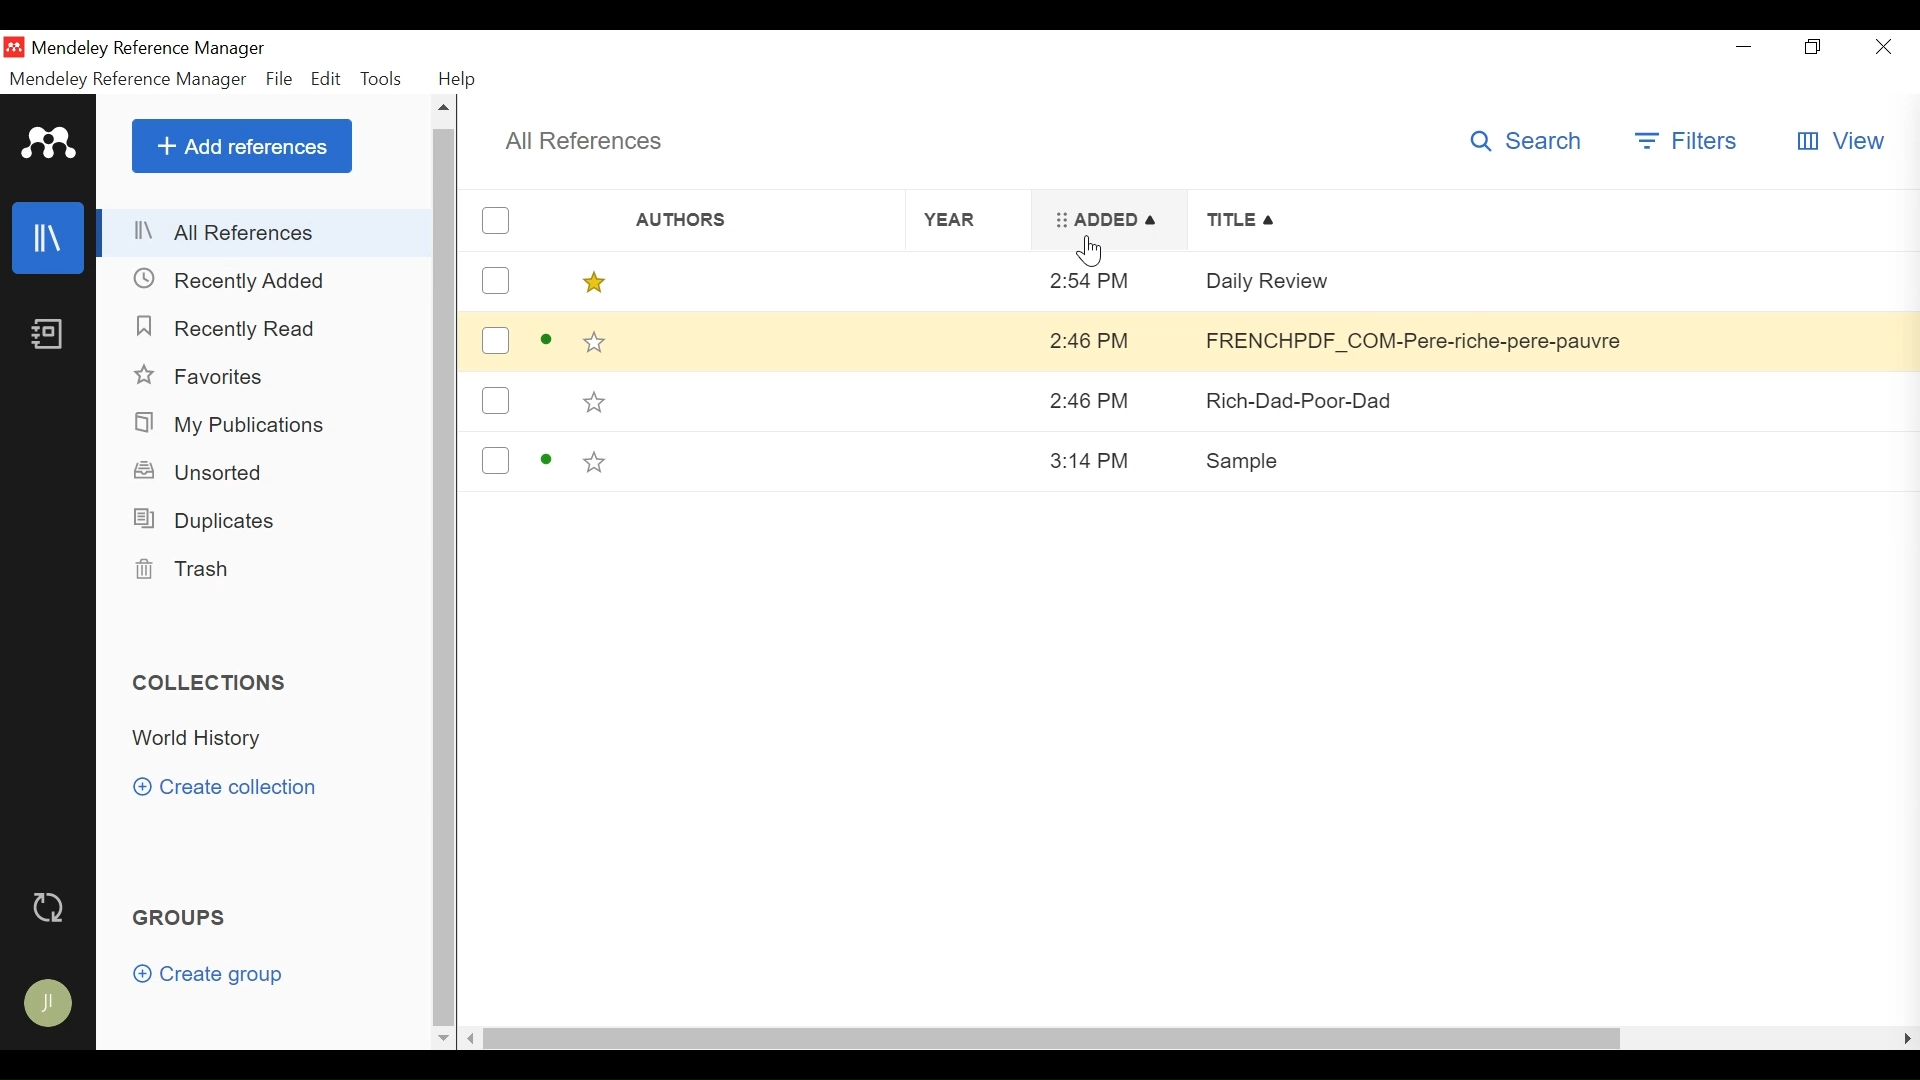 The width and height of the screenshot is (1920, 1080). What do you see at coordinates (217, 977) in the screenshot?
I see `Create group` at bounding box center [217, 977].